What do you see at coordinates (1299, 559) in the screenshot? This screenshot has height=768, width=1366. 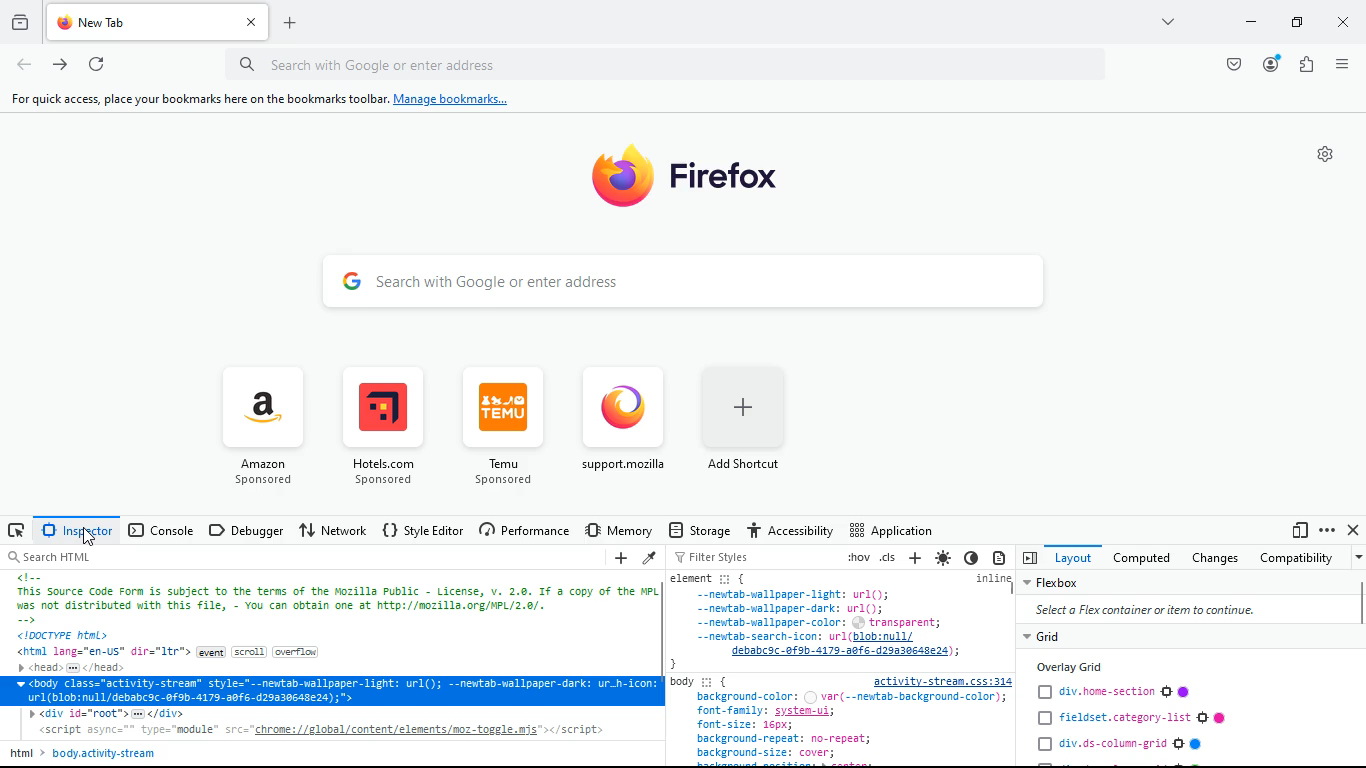 I see `compatibility` at bounding box center [1299, 559].